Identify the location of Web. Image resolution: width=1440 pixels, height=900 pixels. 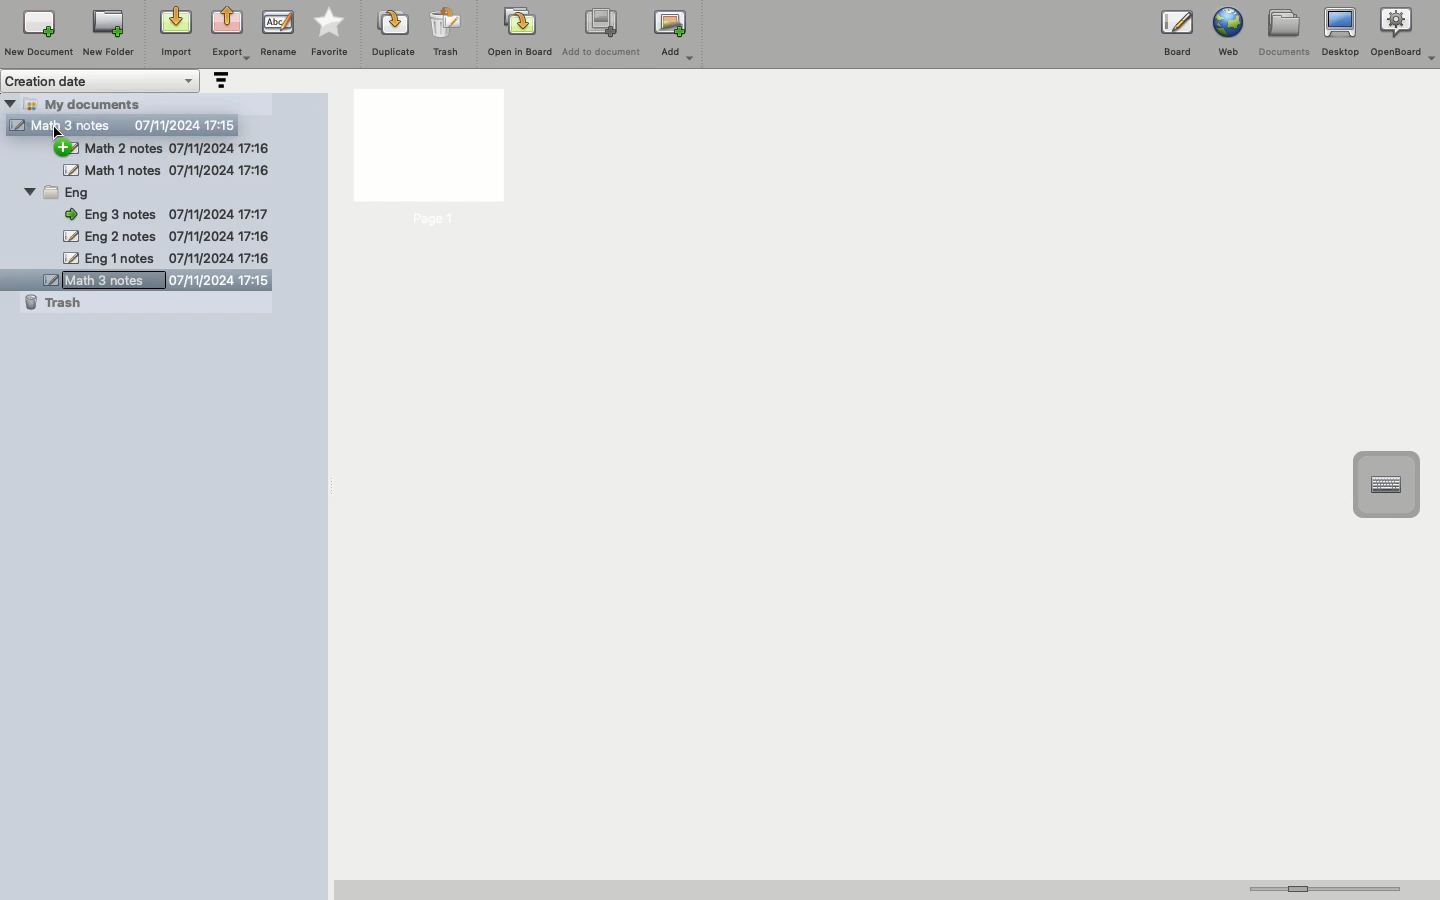
(1226, 32).